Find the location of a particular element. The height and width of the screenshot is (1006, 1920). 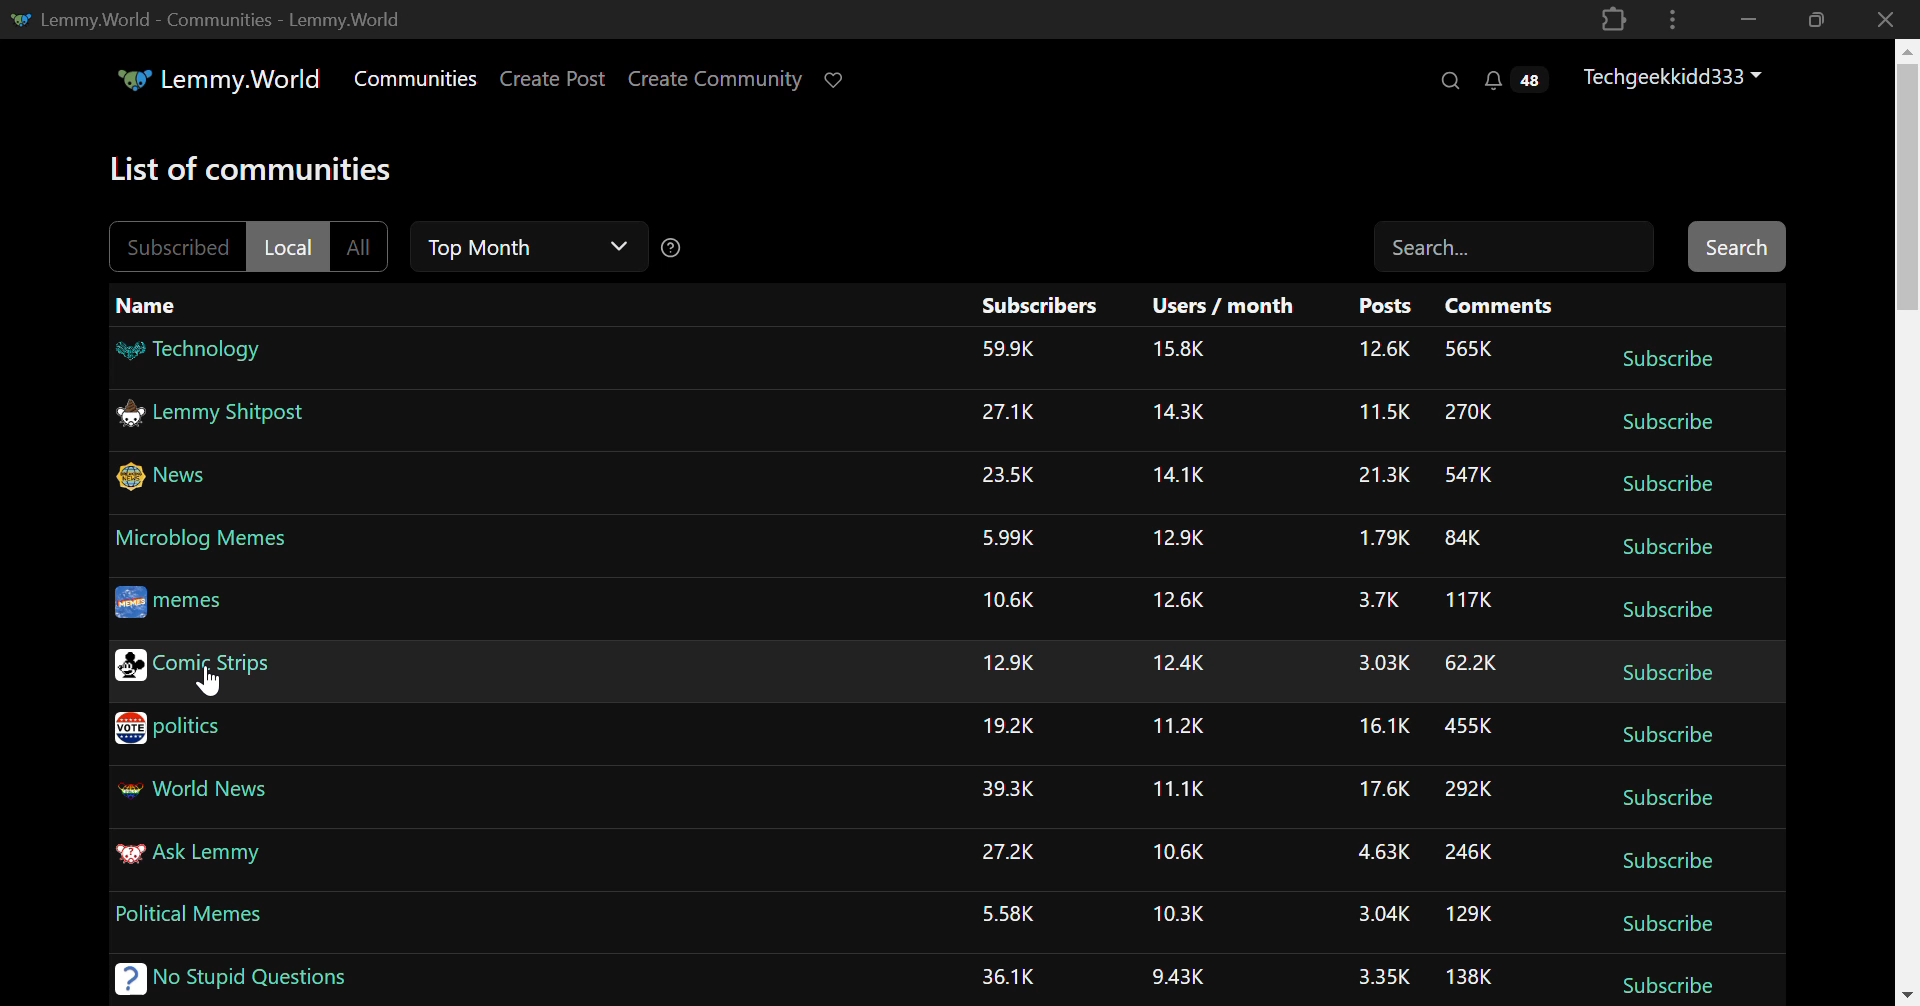

Subscribe is located at coordinates (1672, 802).